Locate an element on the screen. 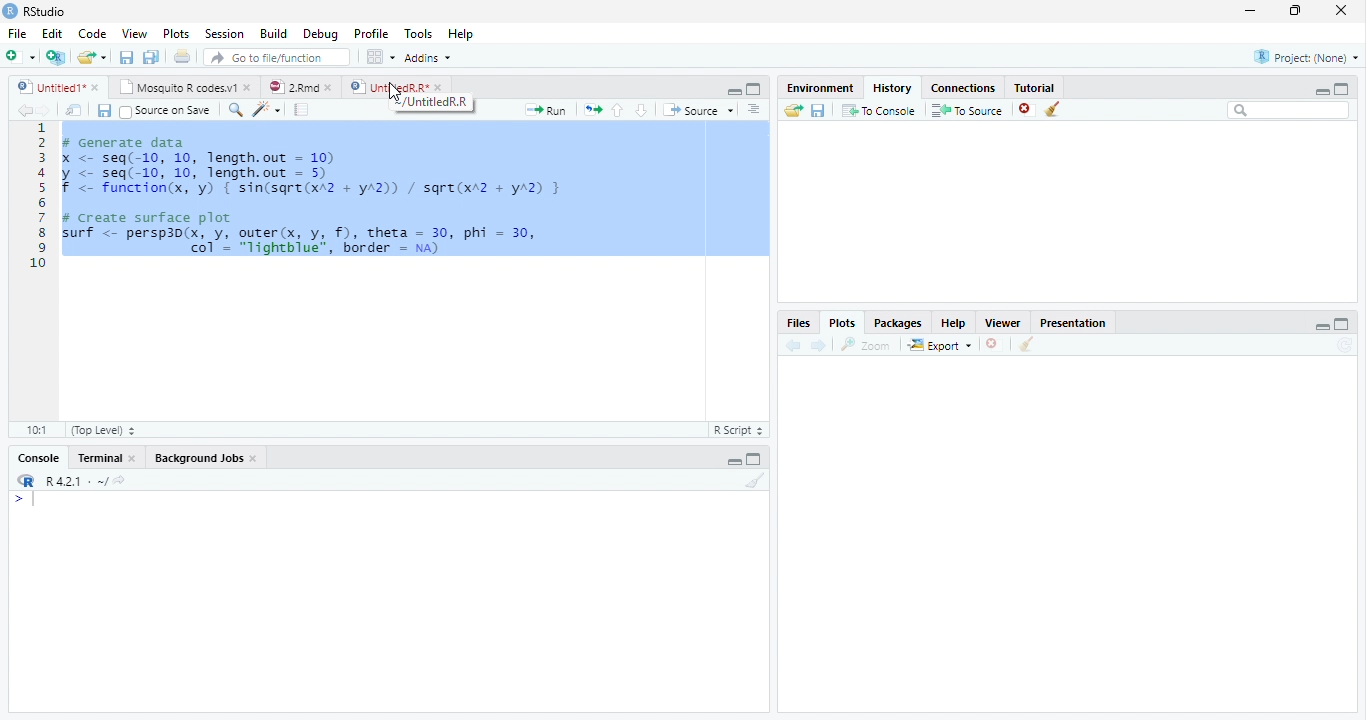 Image resolution: width=1366 pixels, height=720 pixels. Print the current file is located at coordinates (182, 55).